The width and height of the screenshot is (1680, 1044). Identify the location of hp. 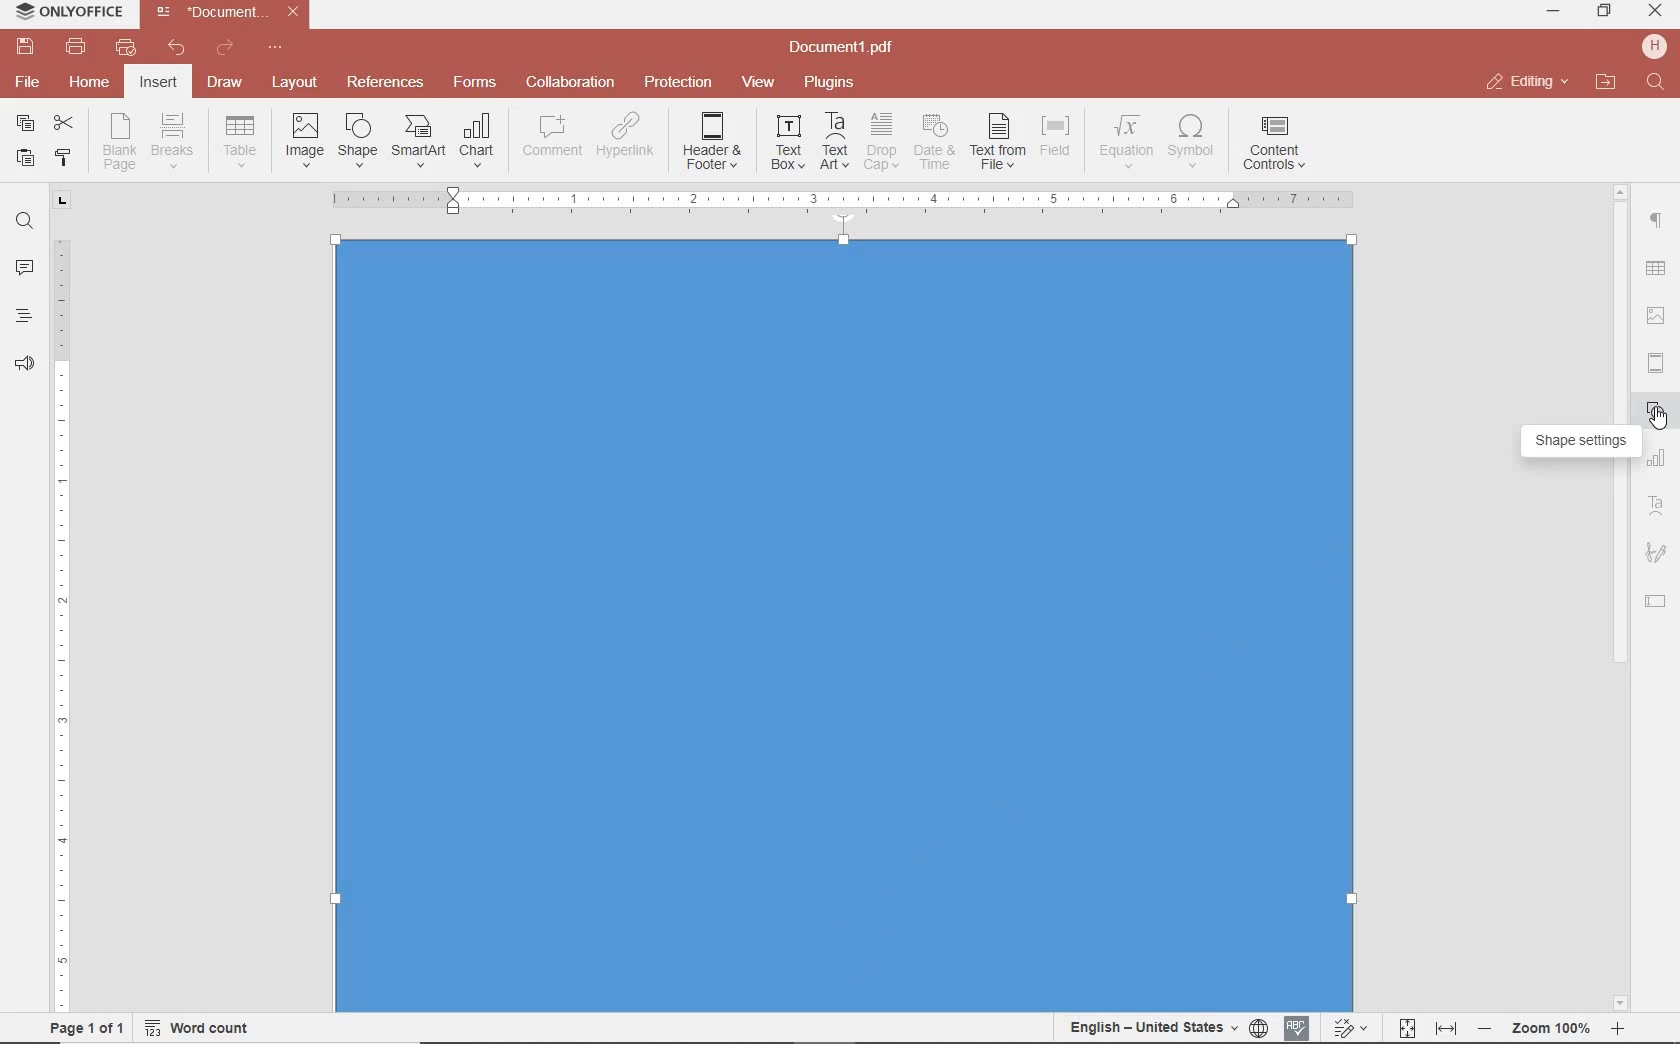
(1658, 46).